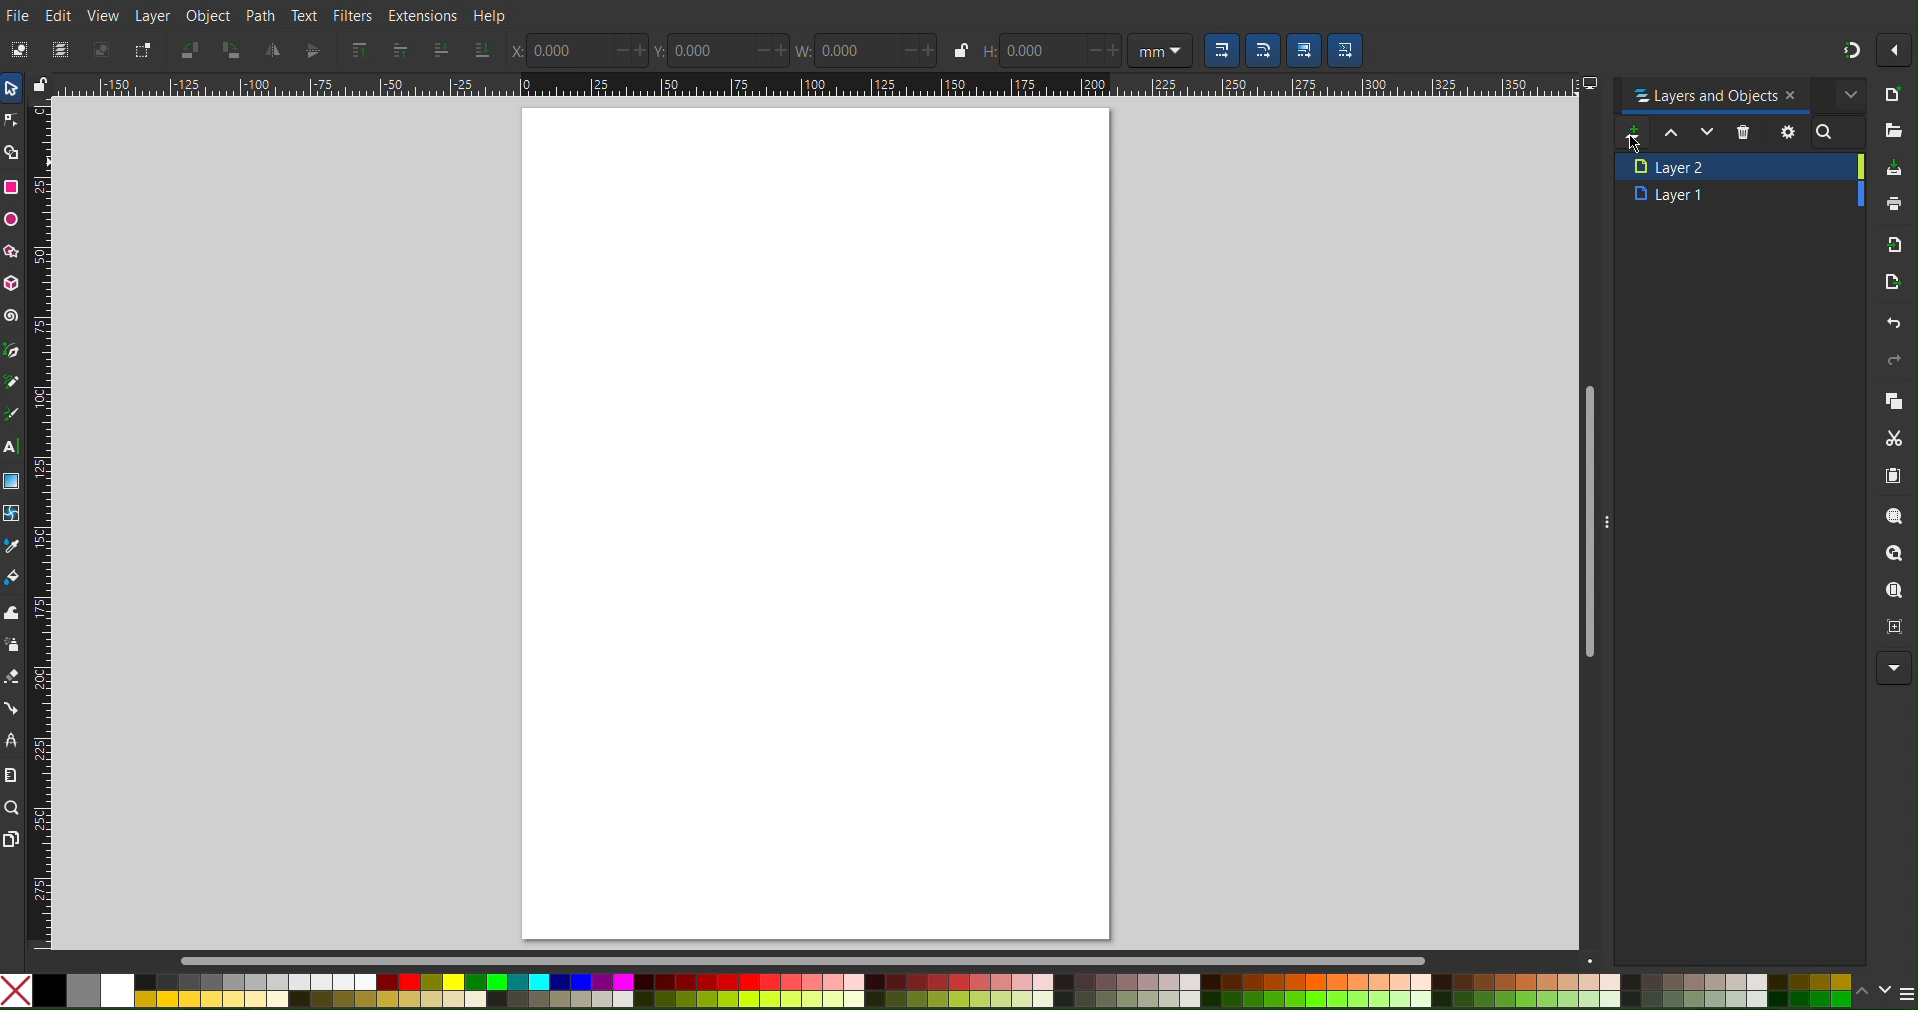  What do you see at coordinates (274, 51) in the screenshot?
I see `Mirror Vertically` at bounding box center [274, 51].